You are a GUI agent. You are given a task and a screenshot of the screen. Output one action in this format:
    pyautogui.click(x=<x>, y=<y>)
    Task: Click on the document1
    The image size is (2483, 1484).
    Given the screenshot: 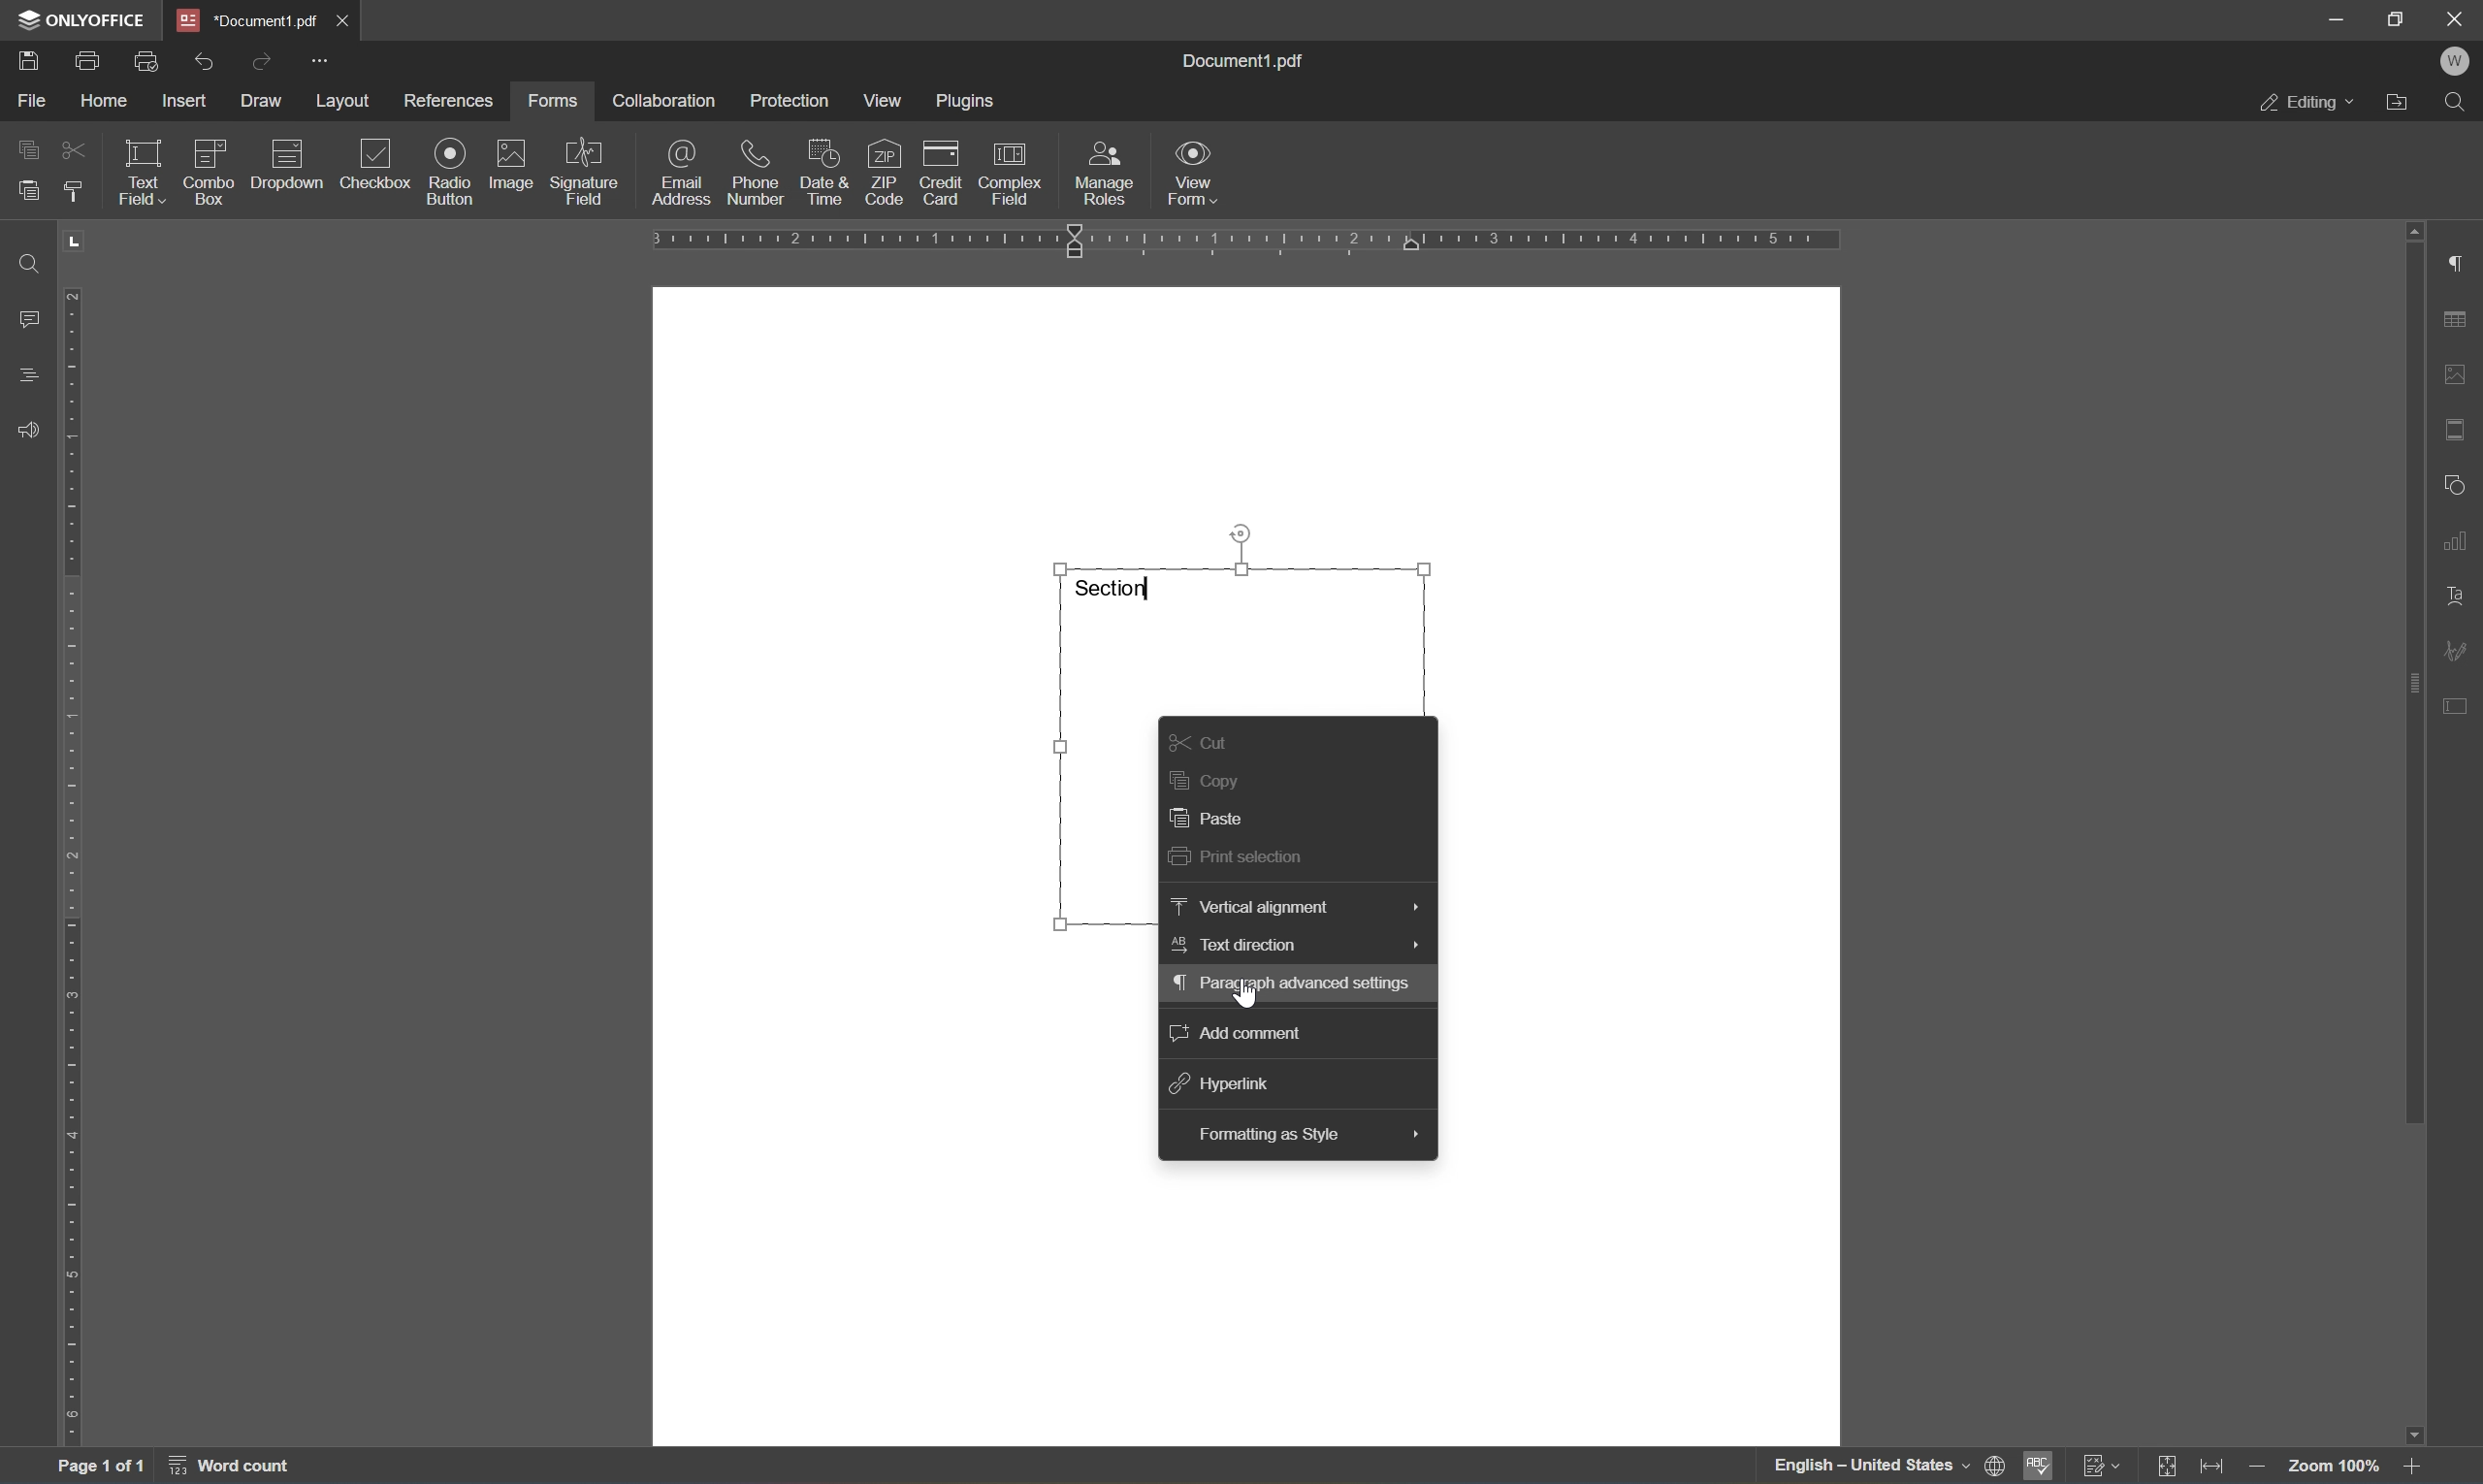 What is the action you would take?
    pyautogui.click(x=250, y=21)
    